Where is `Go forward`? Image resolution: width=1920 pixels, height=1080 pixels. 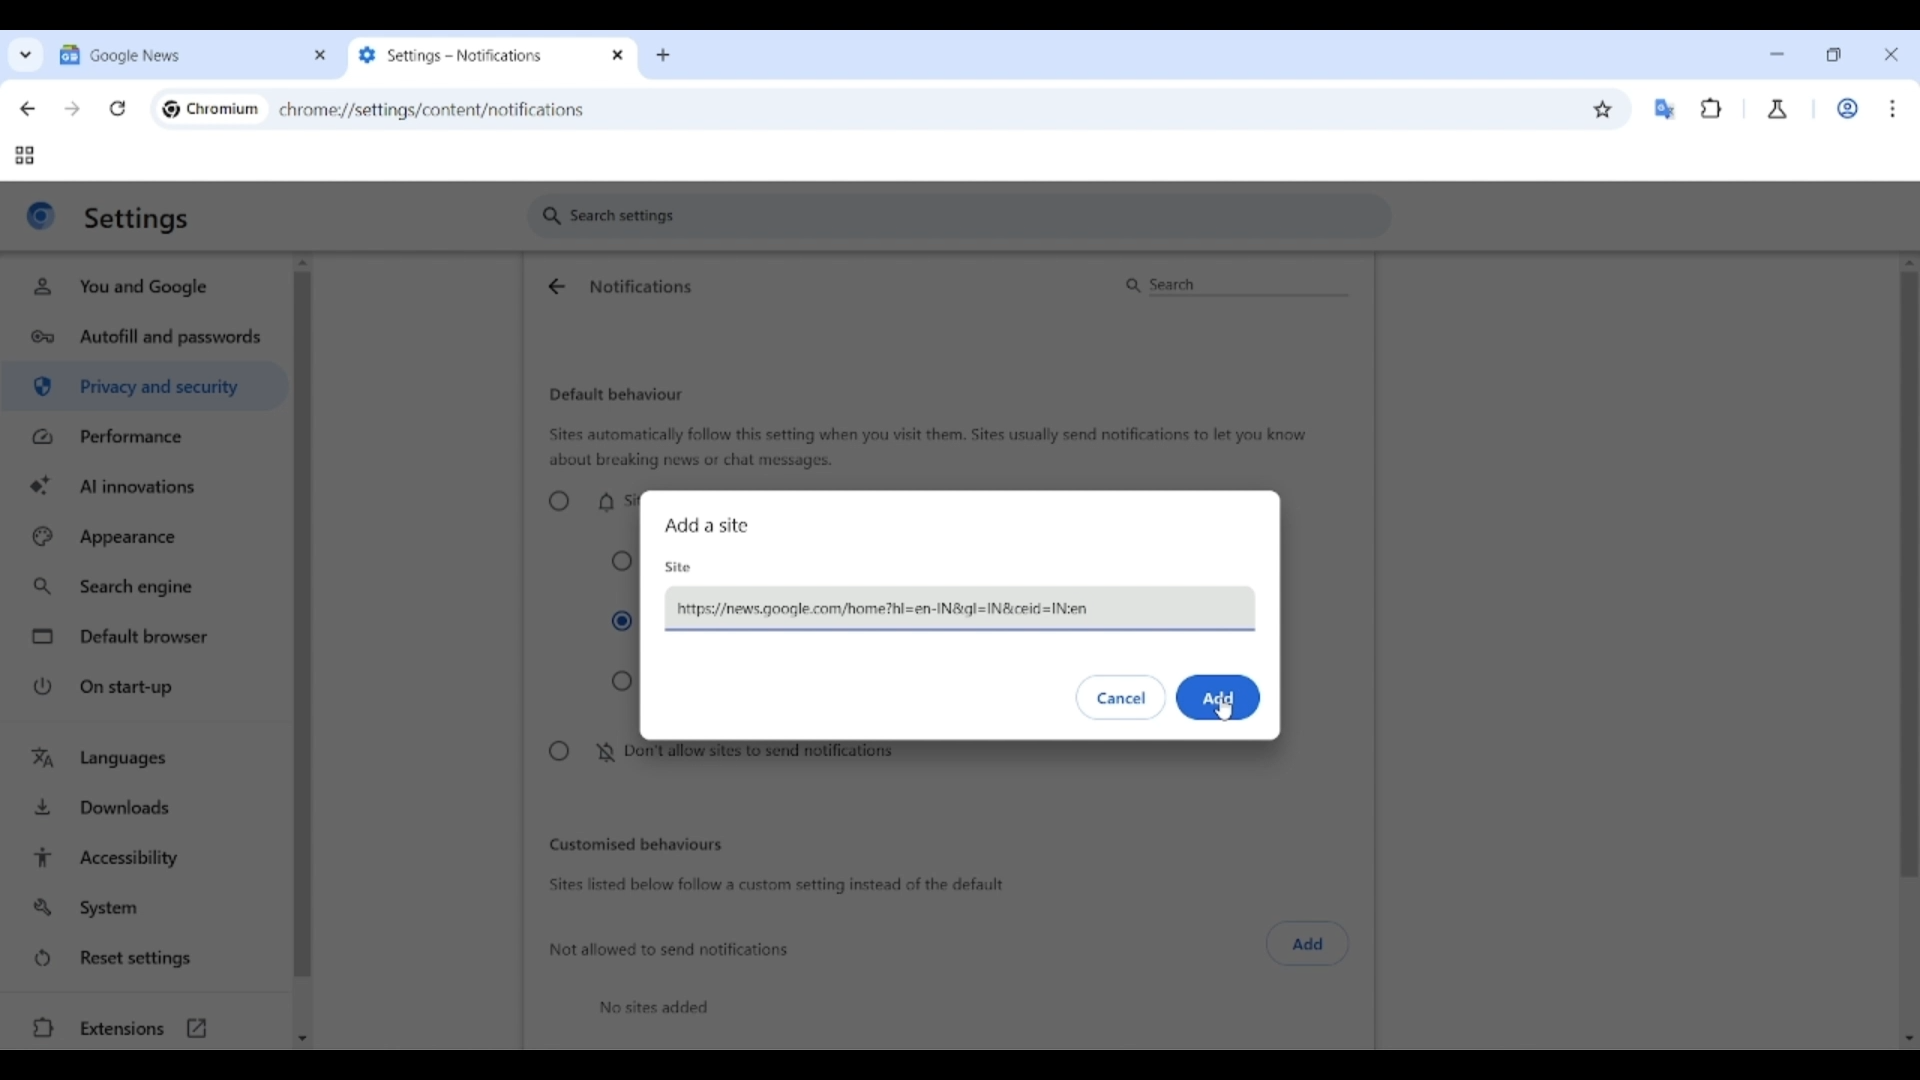
Go forward is located at coordinates (72, 109).